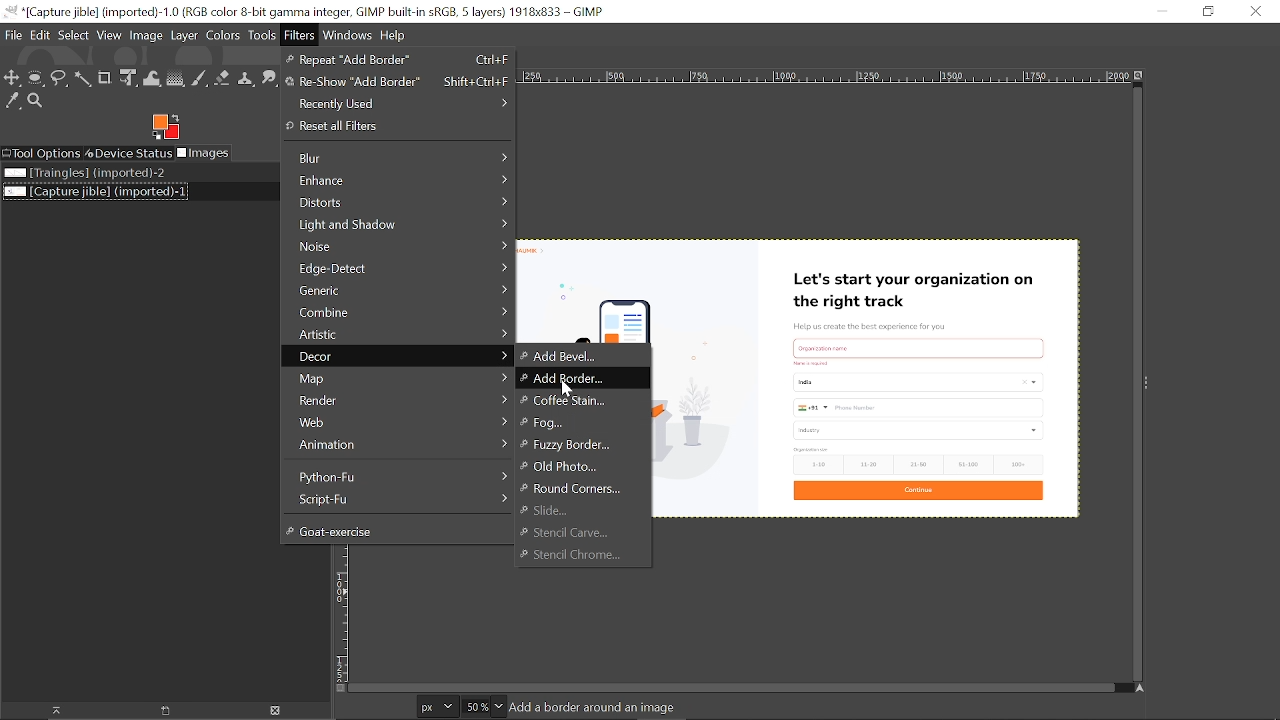 The width and height of the screenshot is (1280, 720). Describe the element at coordinates (398, 379) in the screenshot. I see `Map` at that location.